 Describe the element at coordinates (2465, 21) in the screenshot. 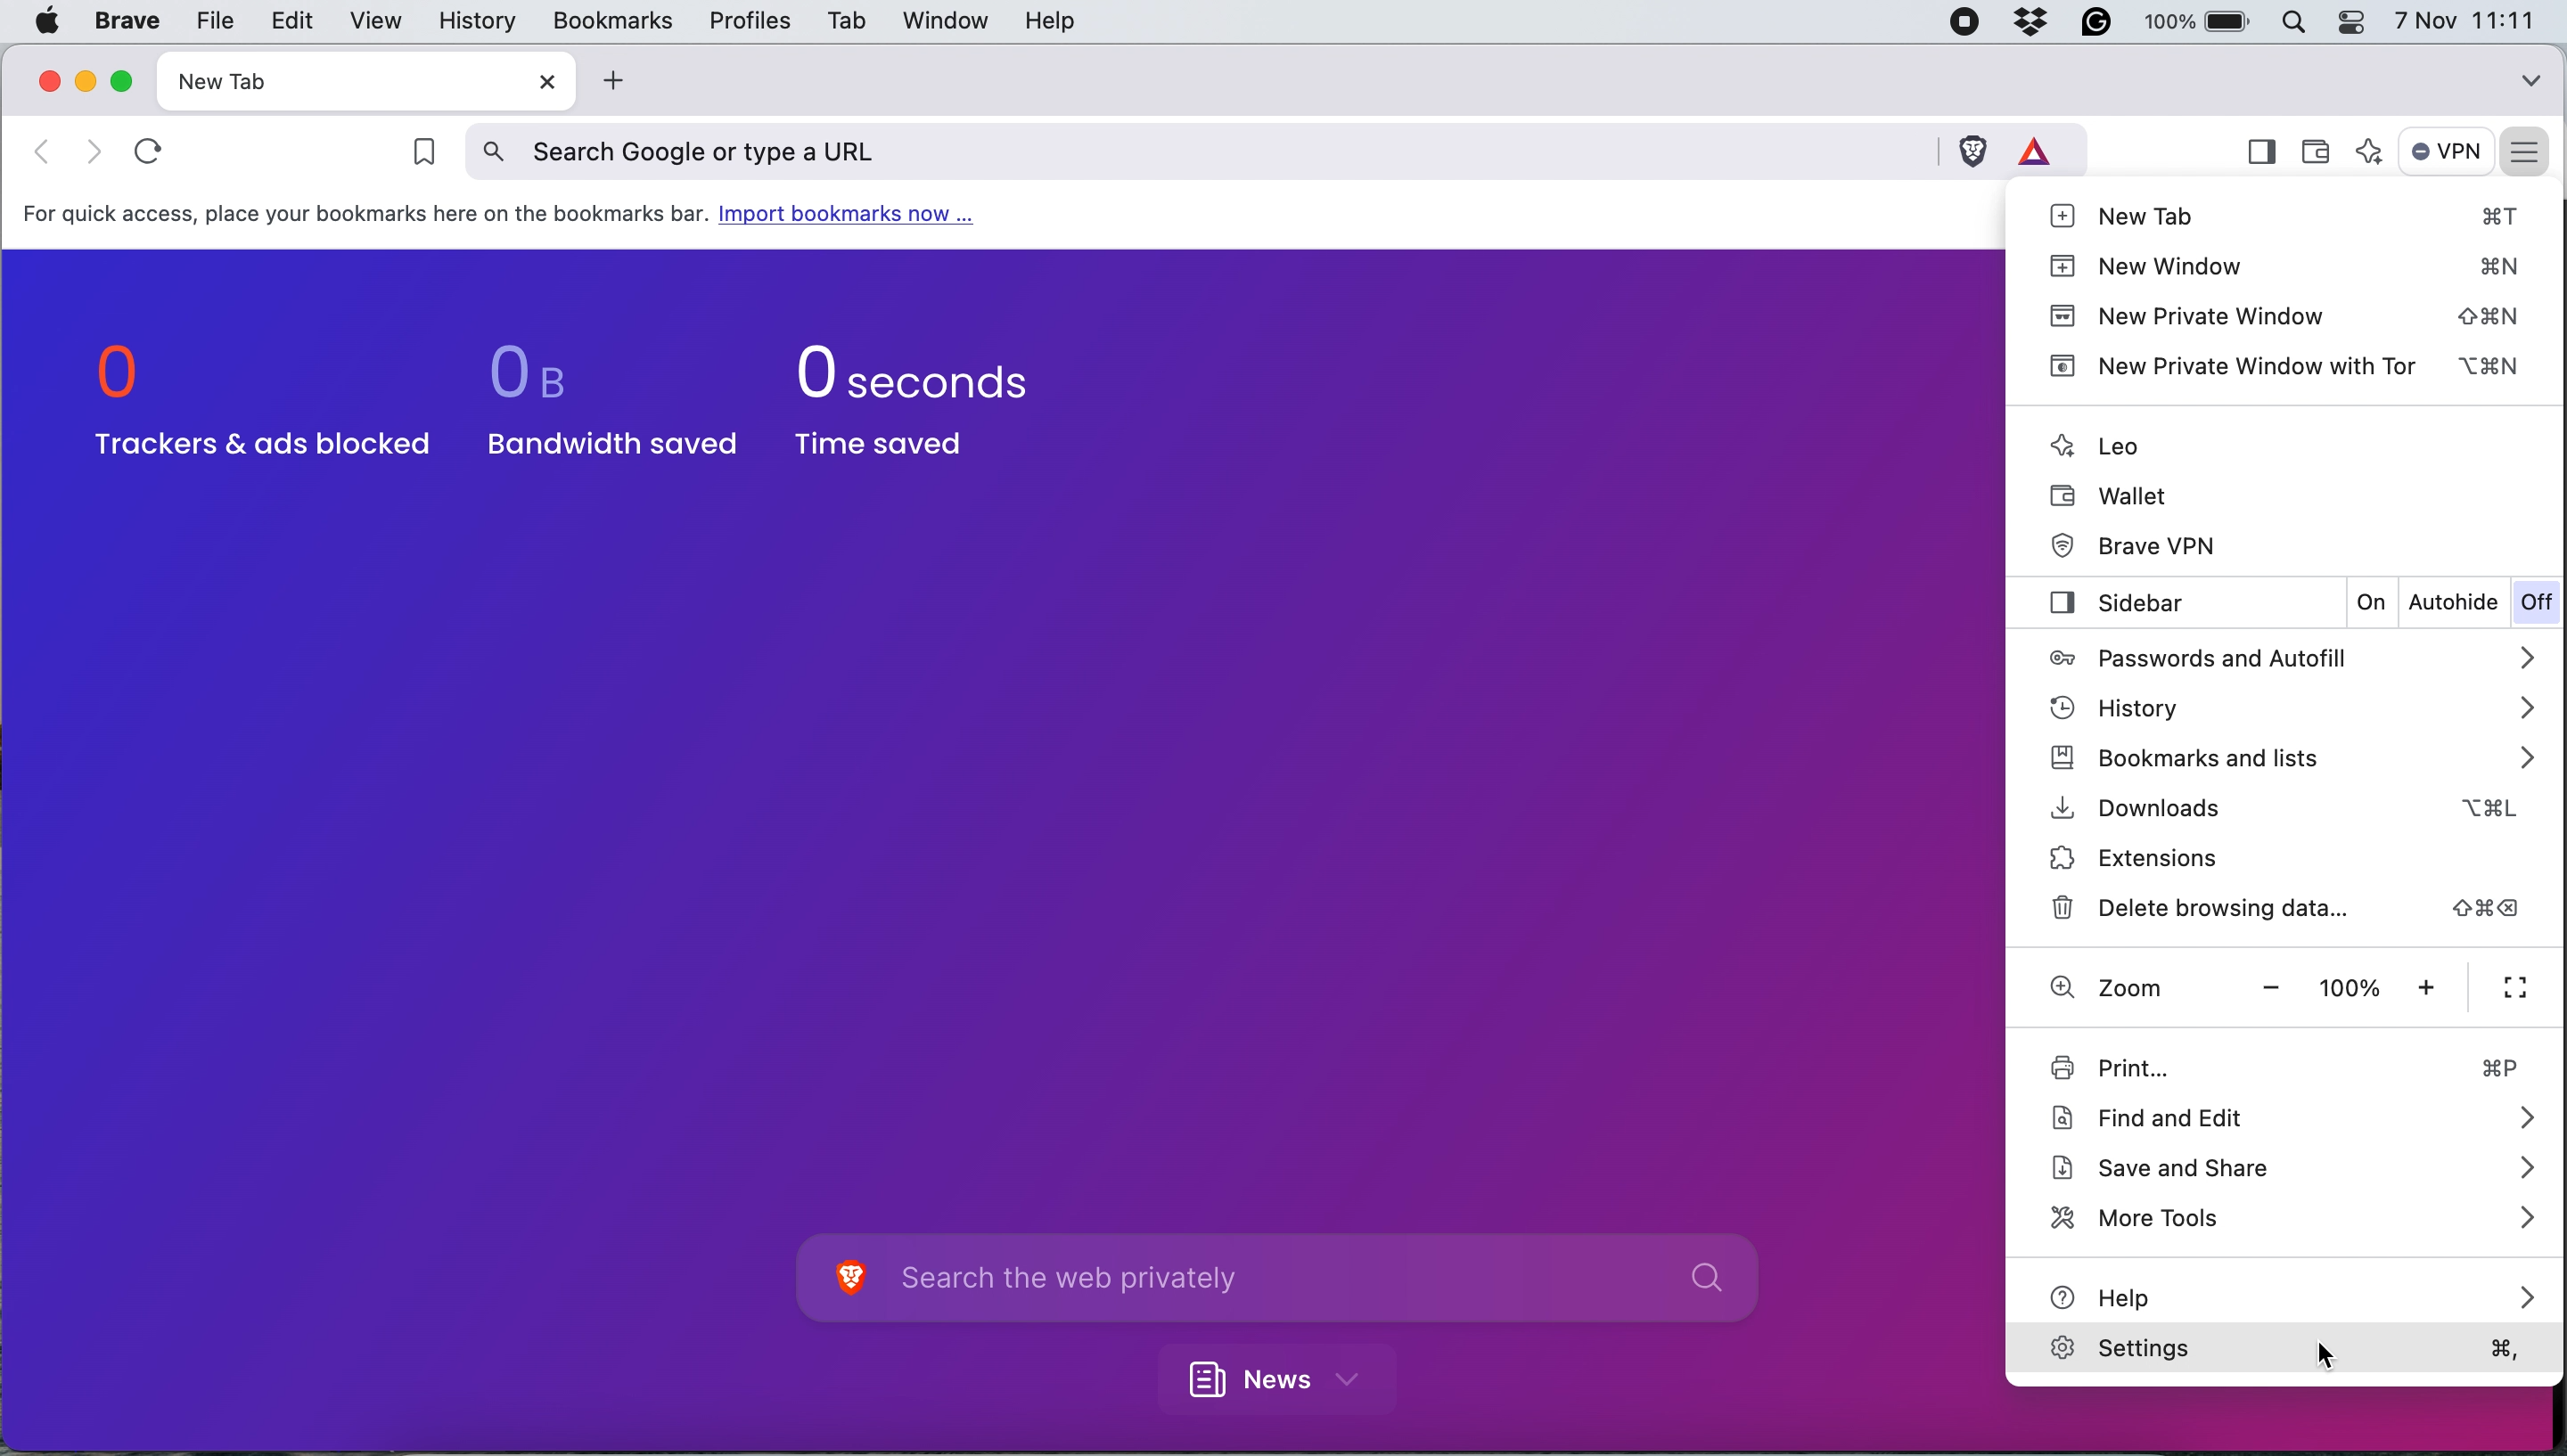

I see `7 nov 11:11` at that location.